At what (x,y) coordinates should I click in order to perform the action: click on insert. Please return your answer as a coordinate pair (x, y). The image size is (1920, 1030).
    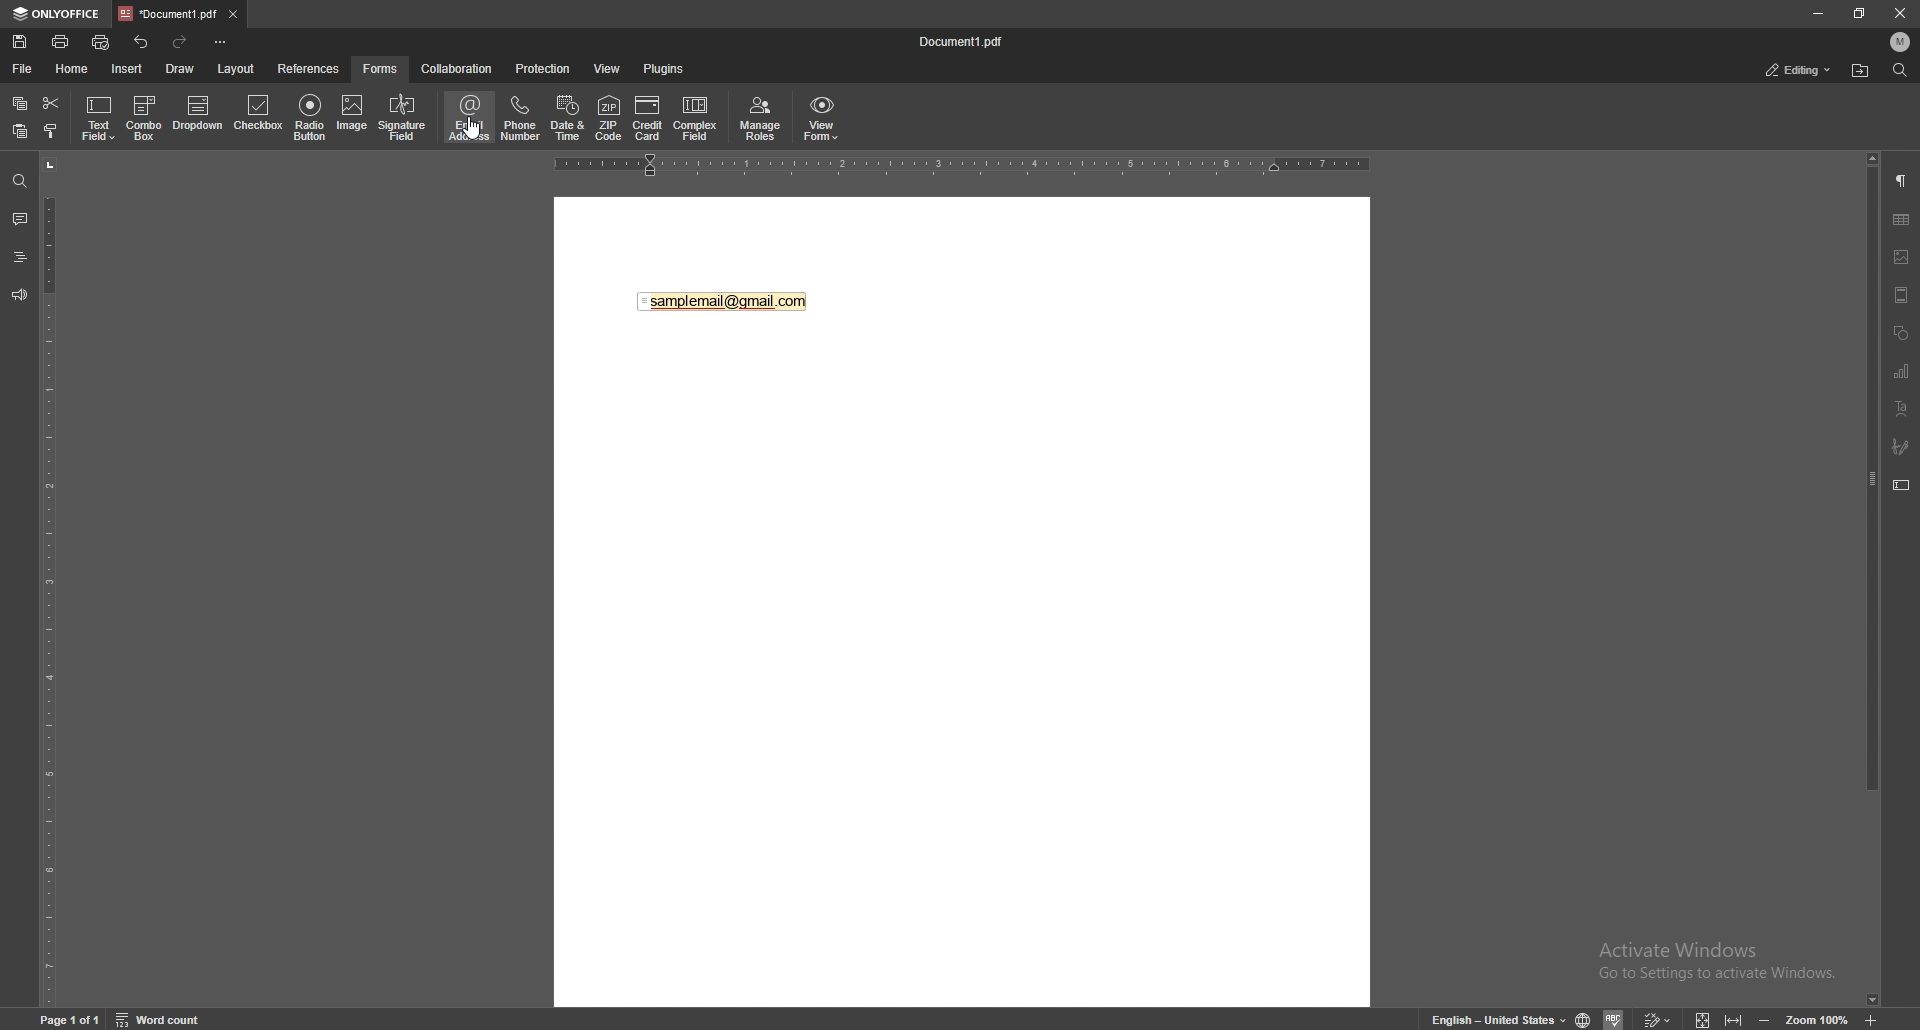
    Looking at the image, I should click on (126, 69).